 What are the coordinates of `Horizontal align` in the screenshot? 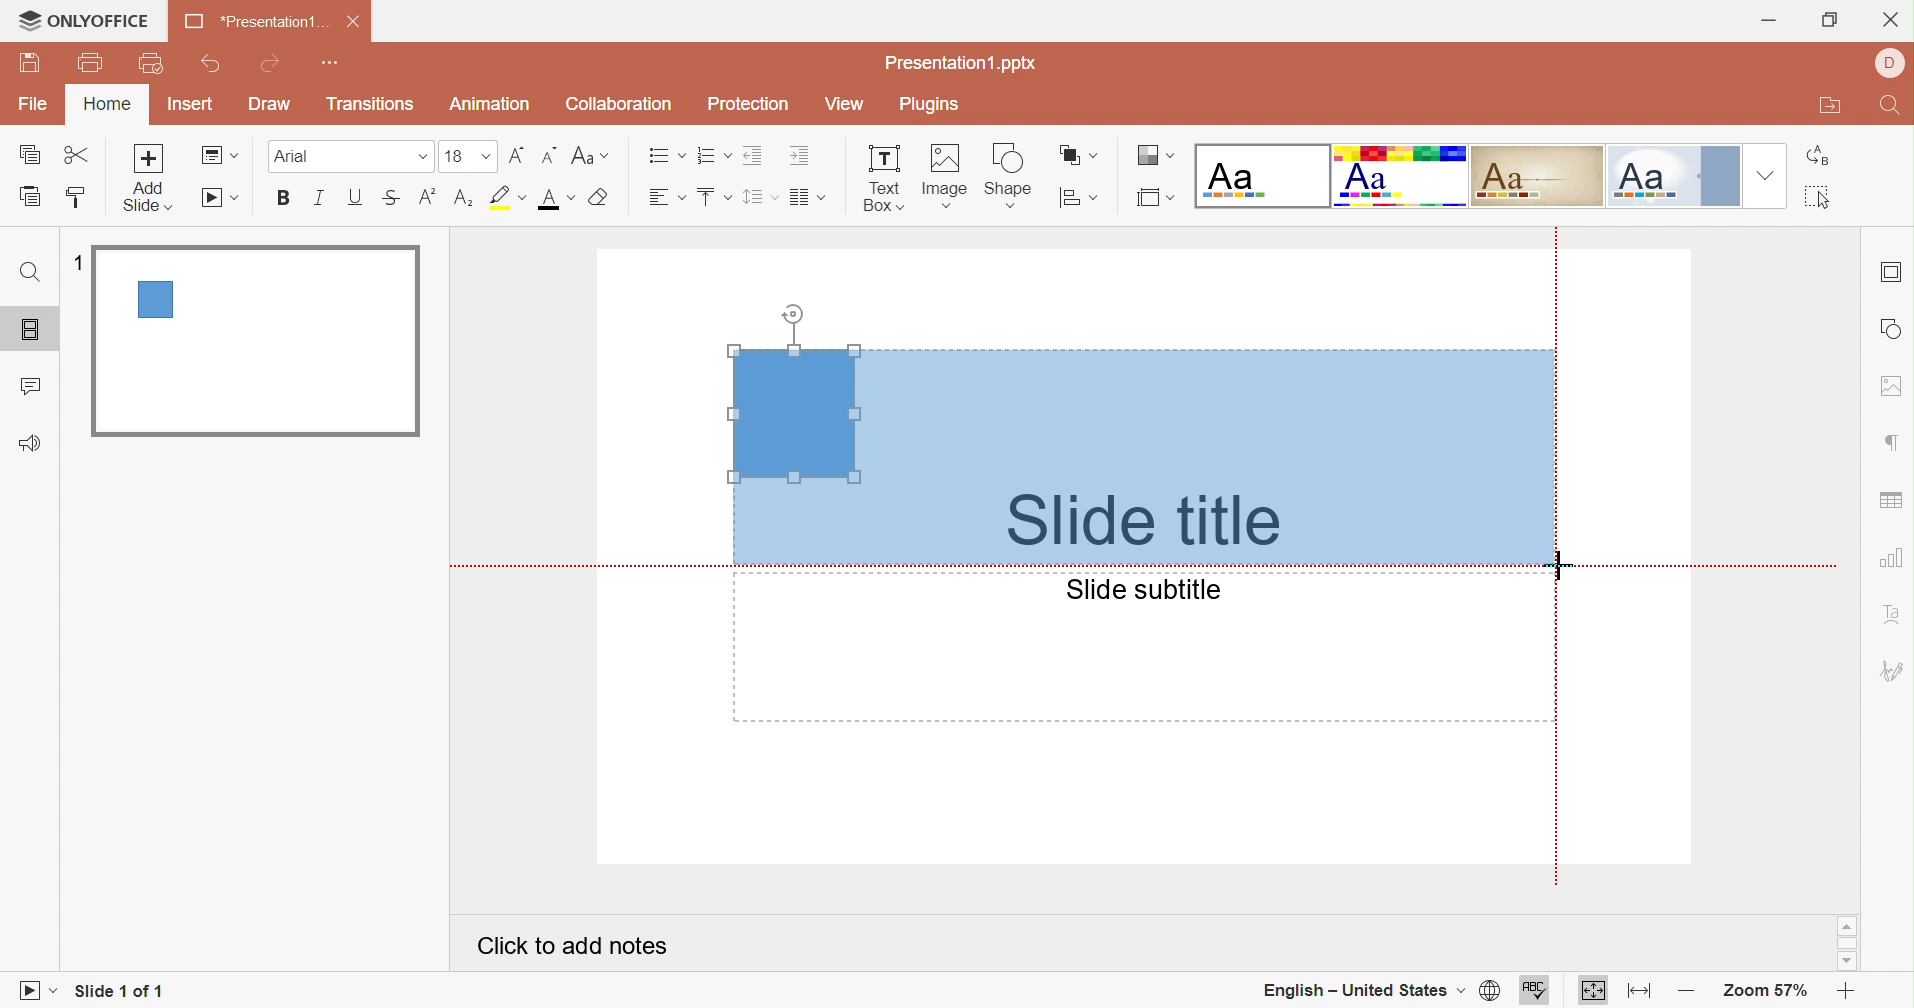 It's located at (668, 197).